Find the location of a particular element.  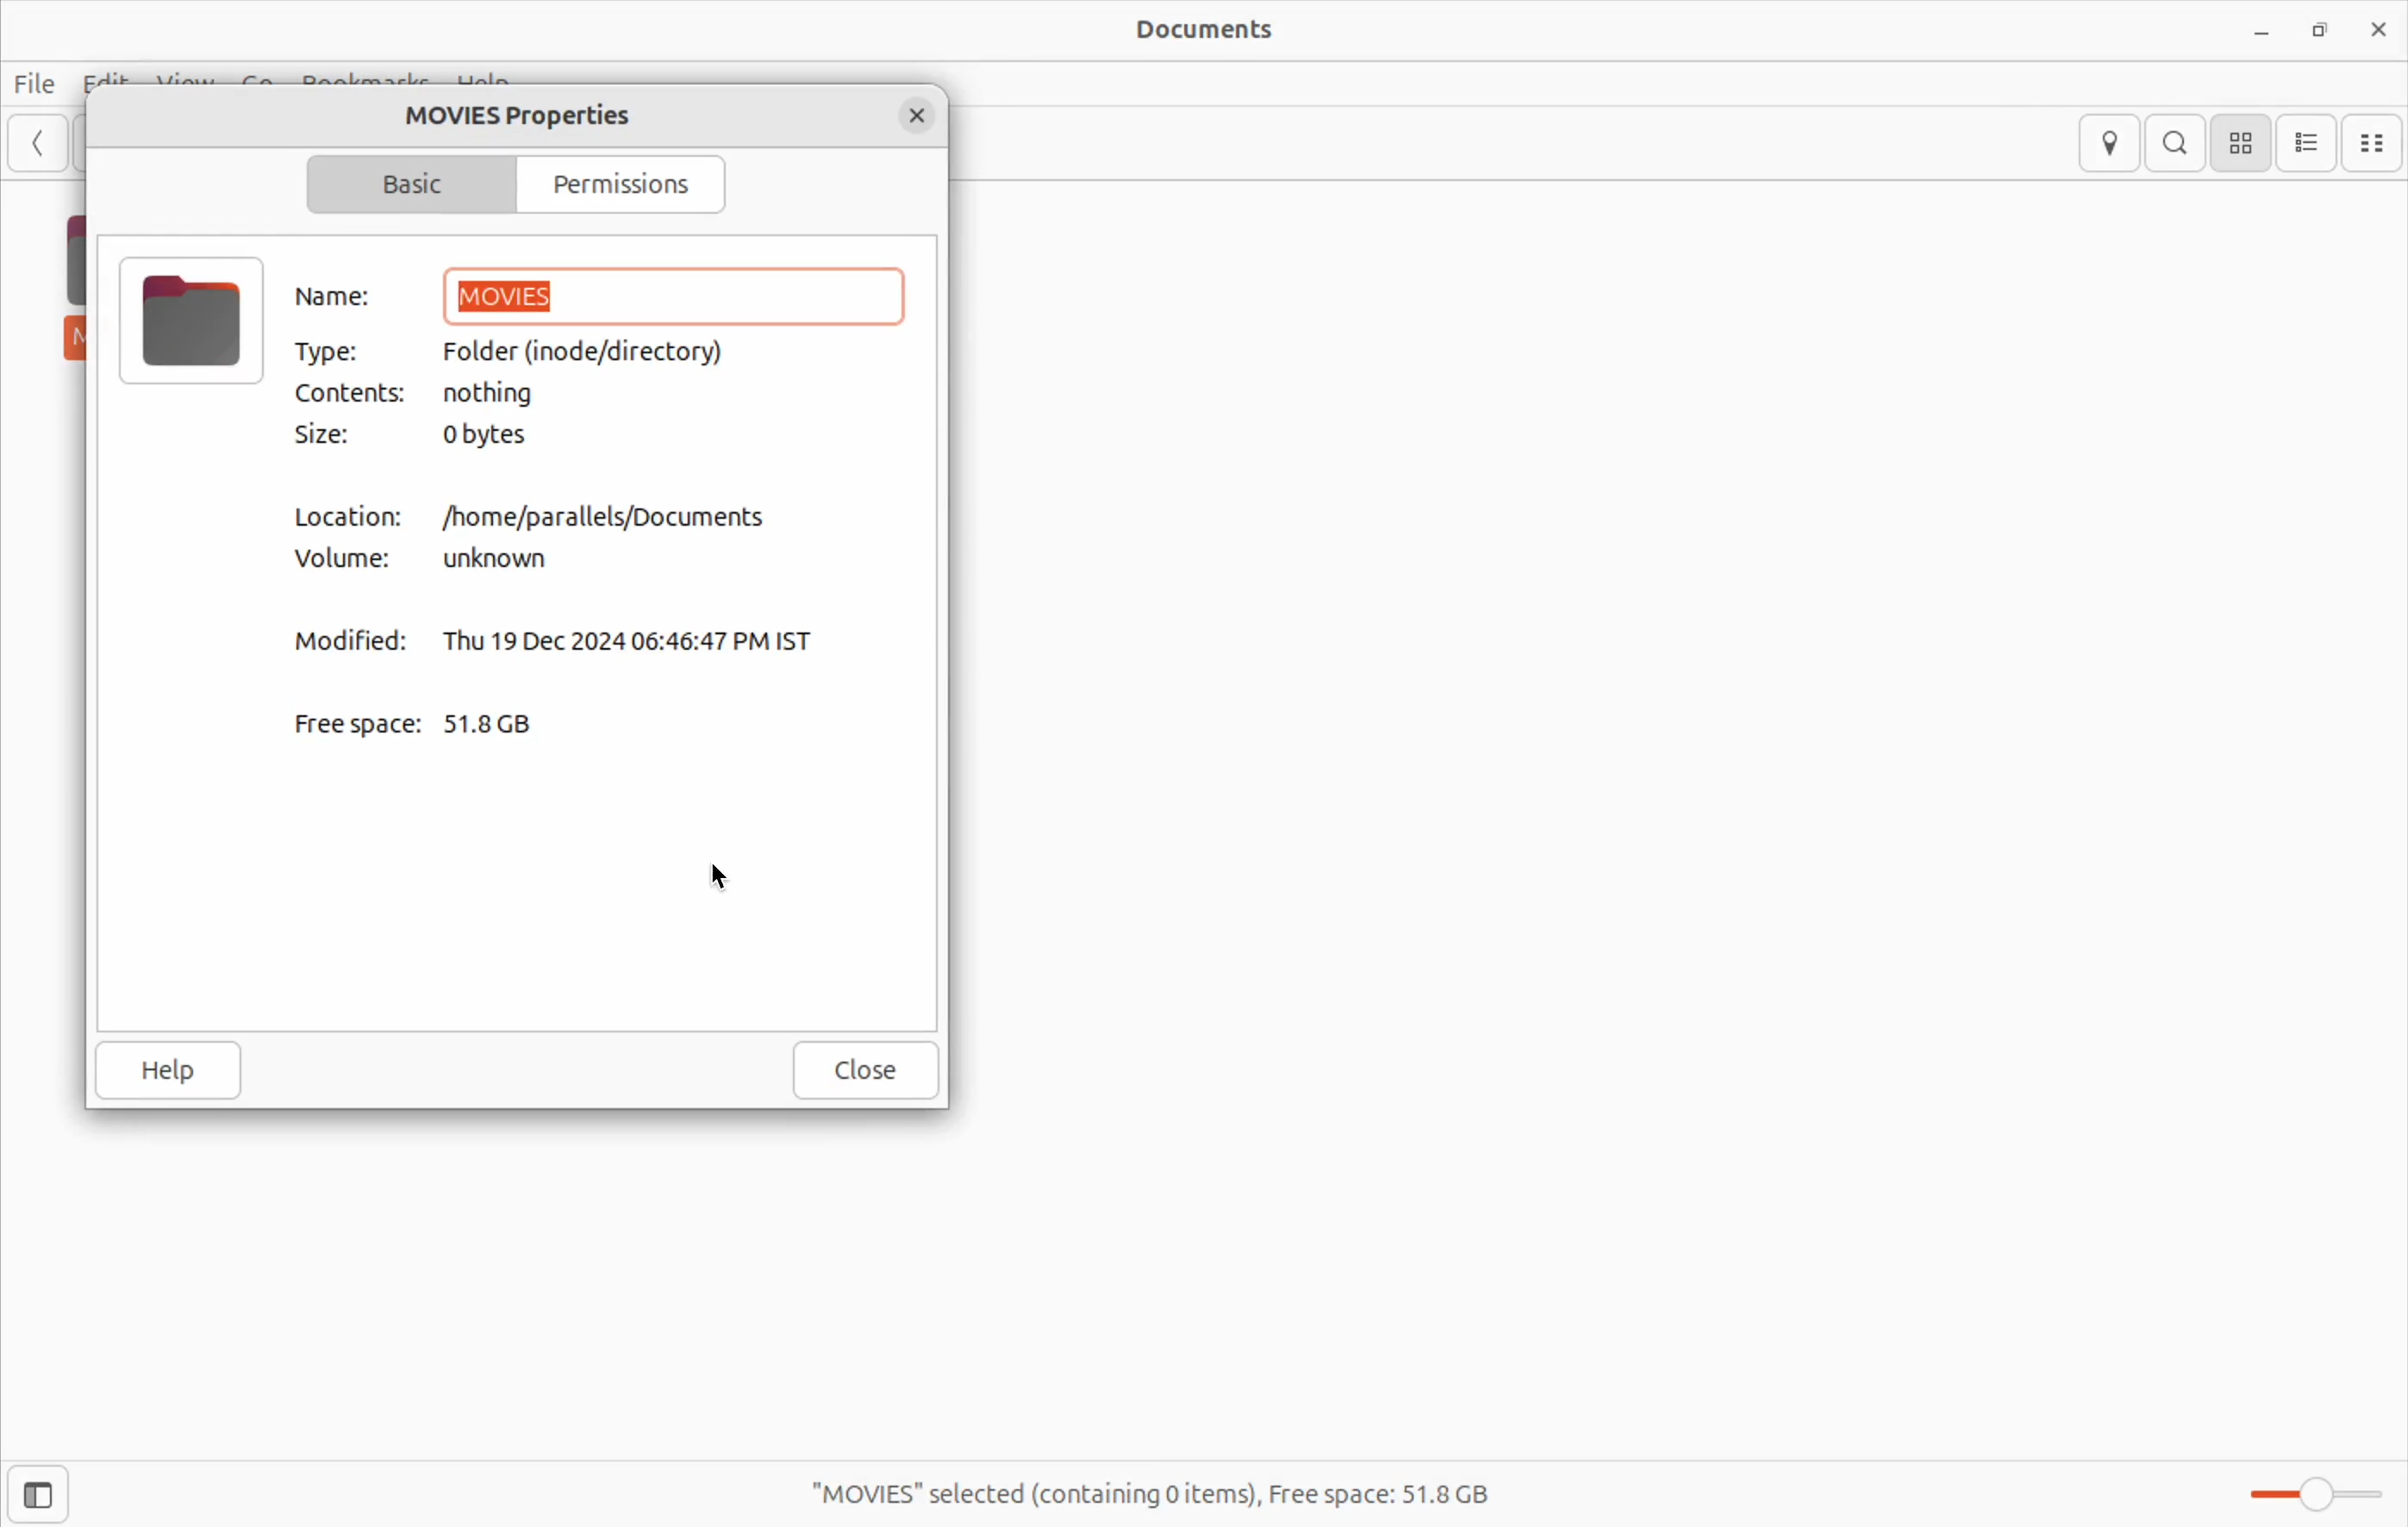

Type: is located at coordinates (345, 354).